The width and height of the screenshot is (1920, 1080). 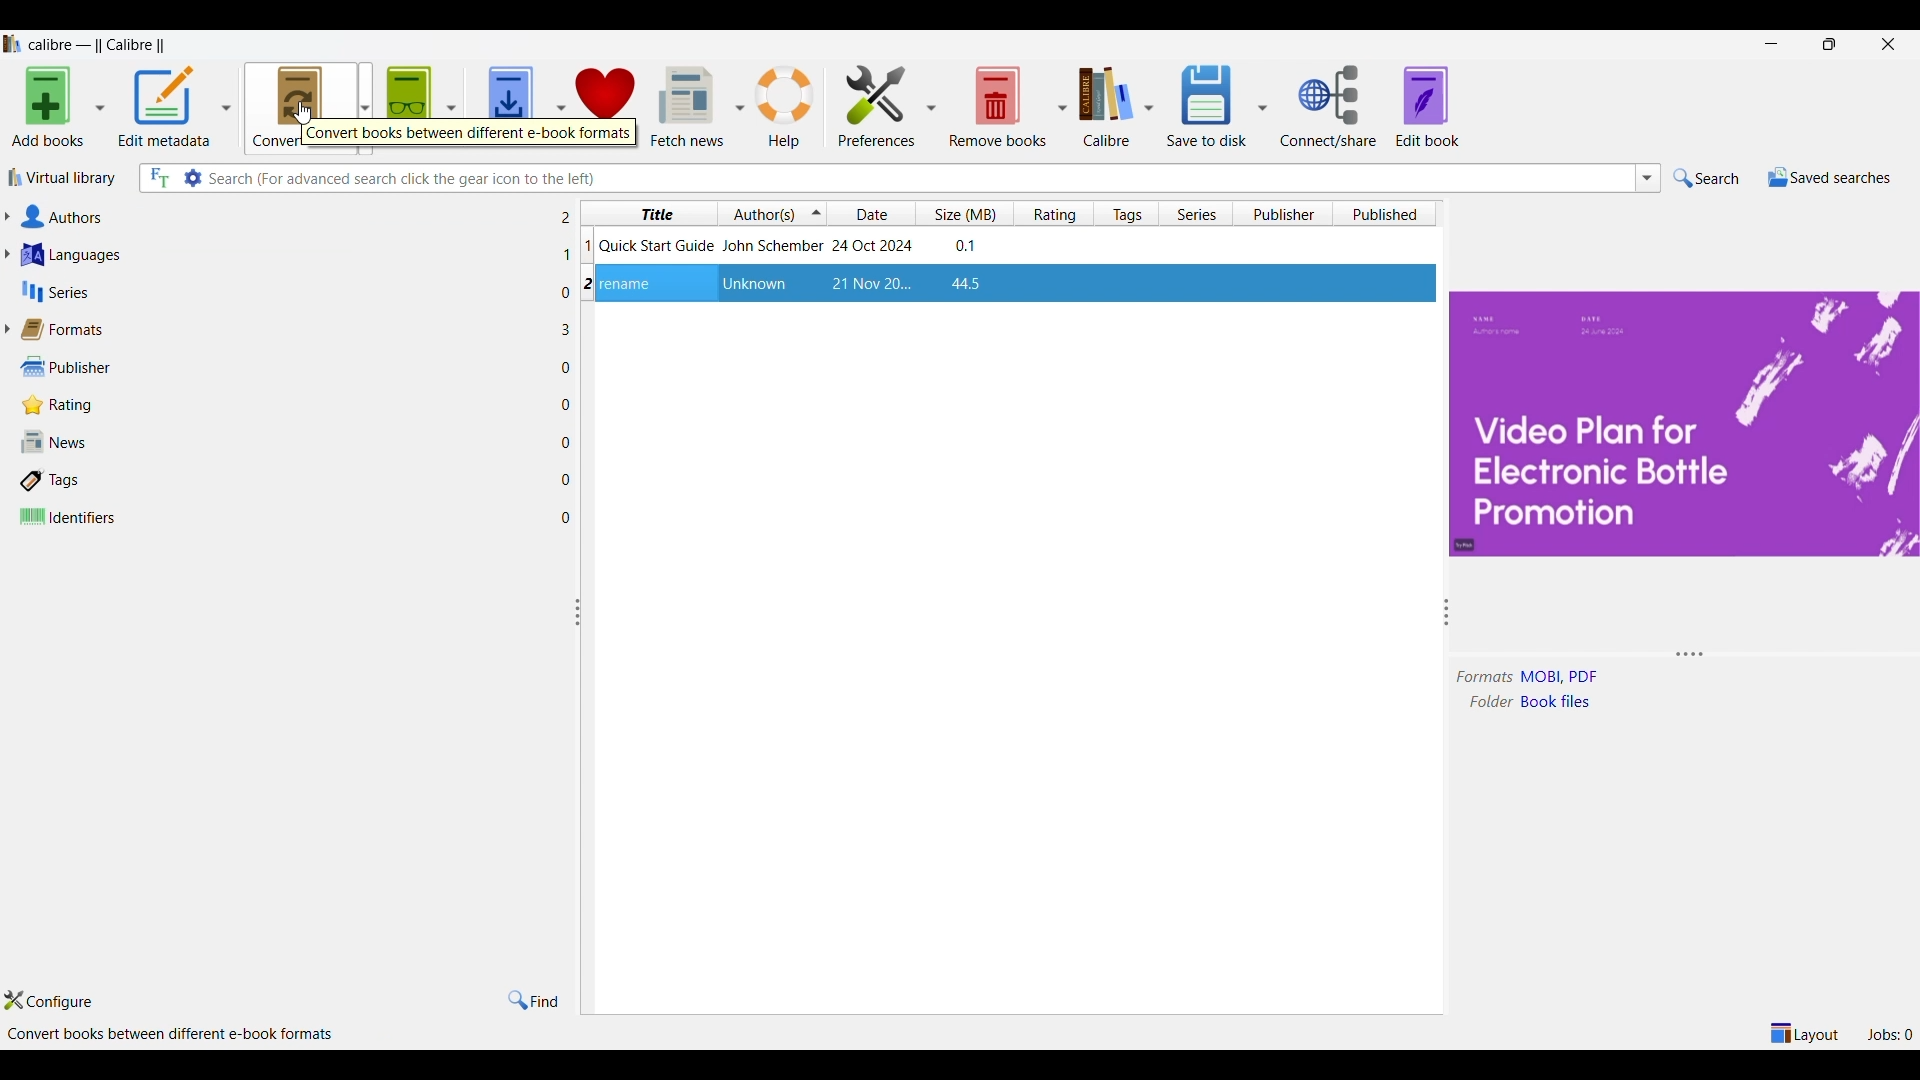 What do you see at coordinates (1207, 107) in the screenshot?
I see `Save to disk` at bounding box center [1207, 107].